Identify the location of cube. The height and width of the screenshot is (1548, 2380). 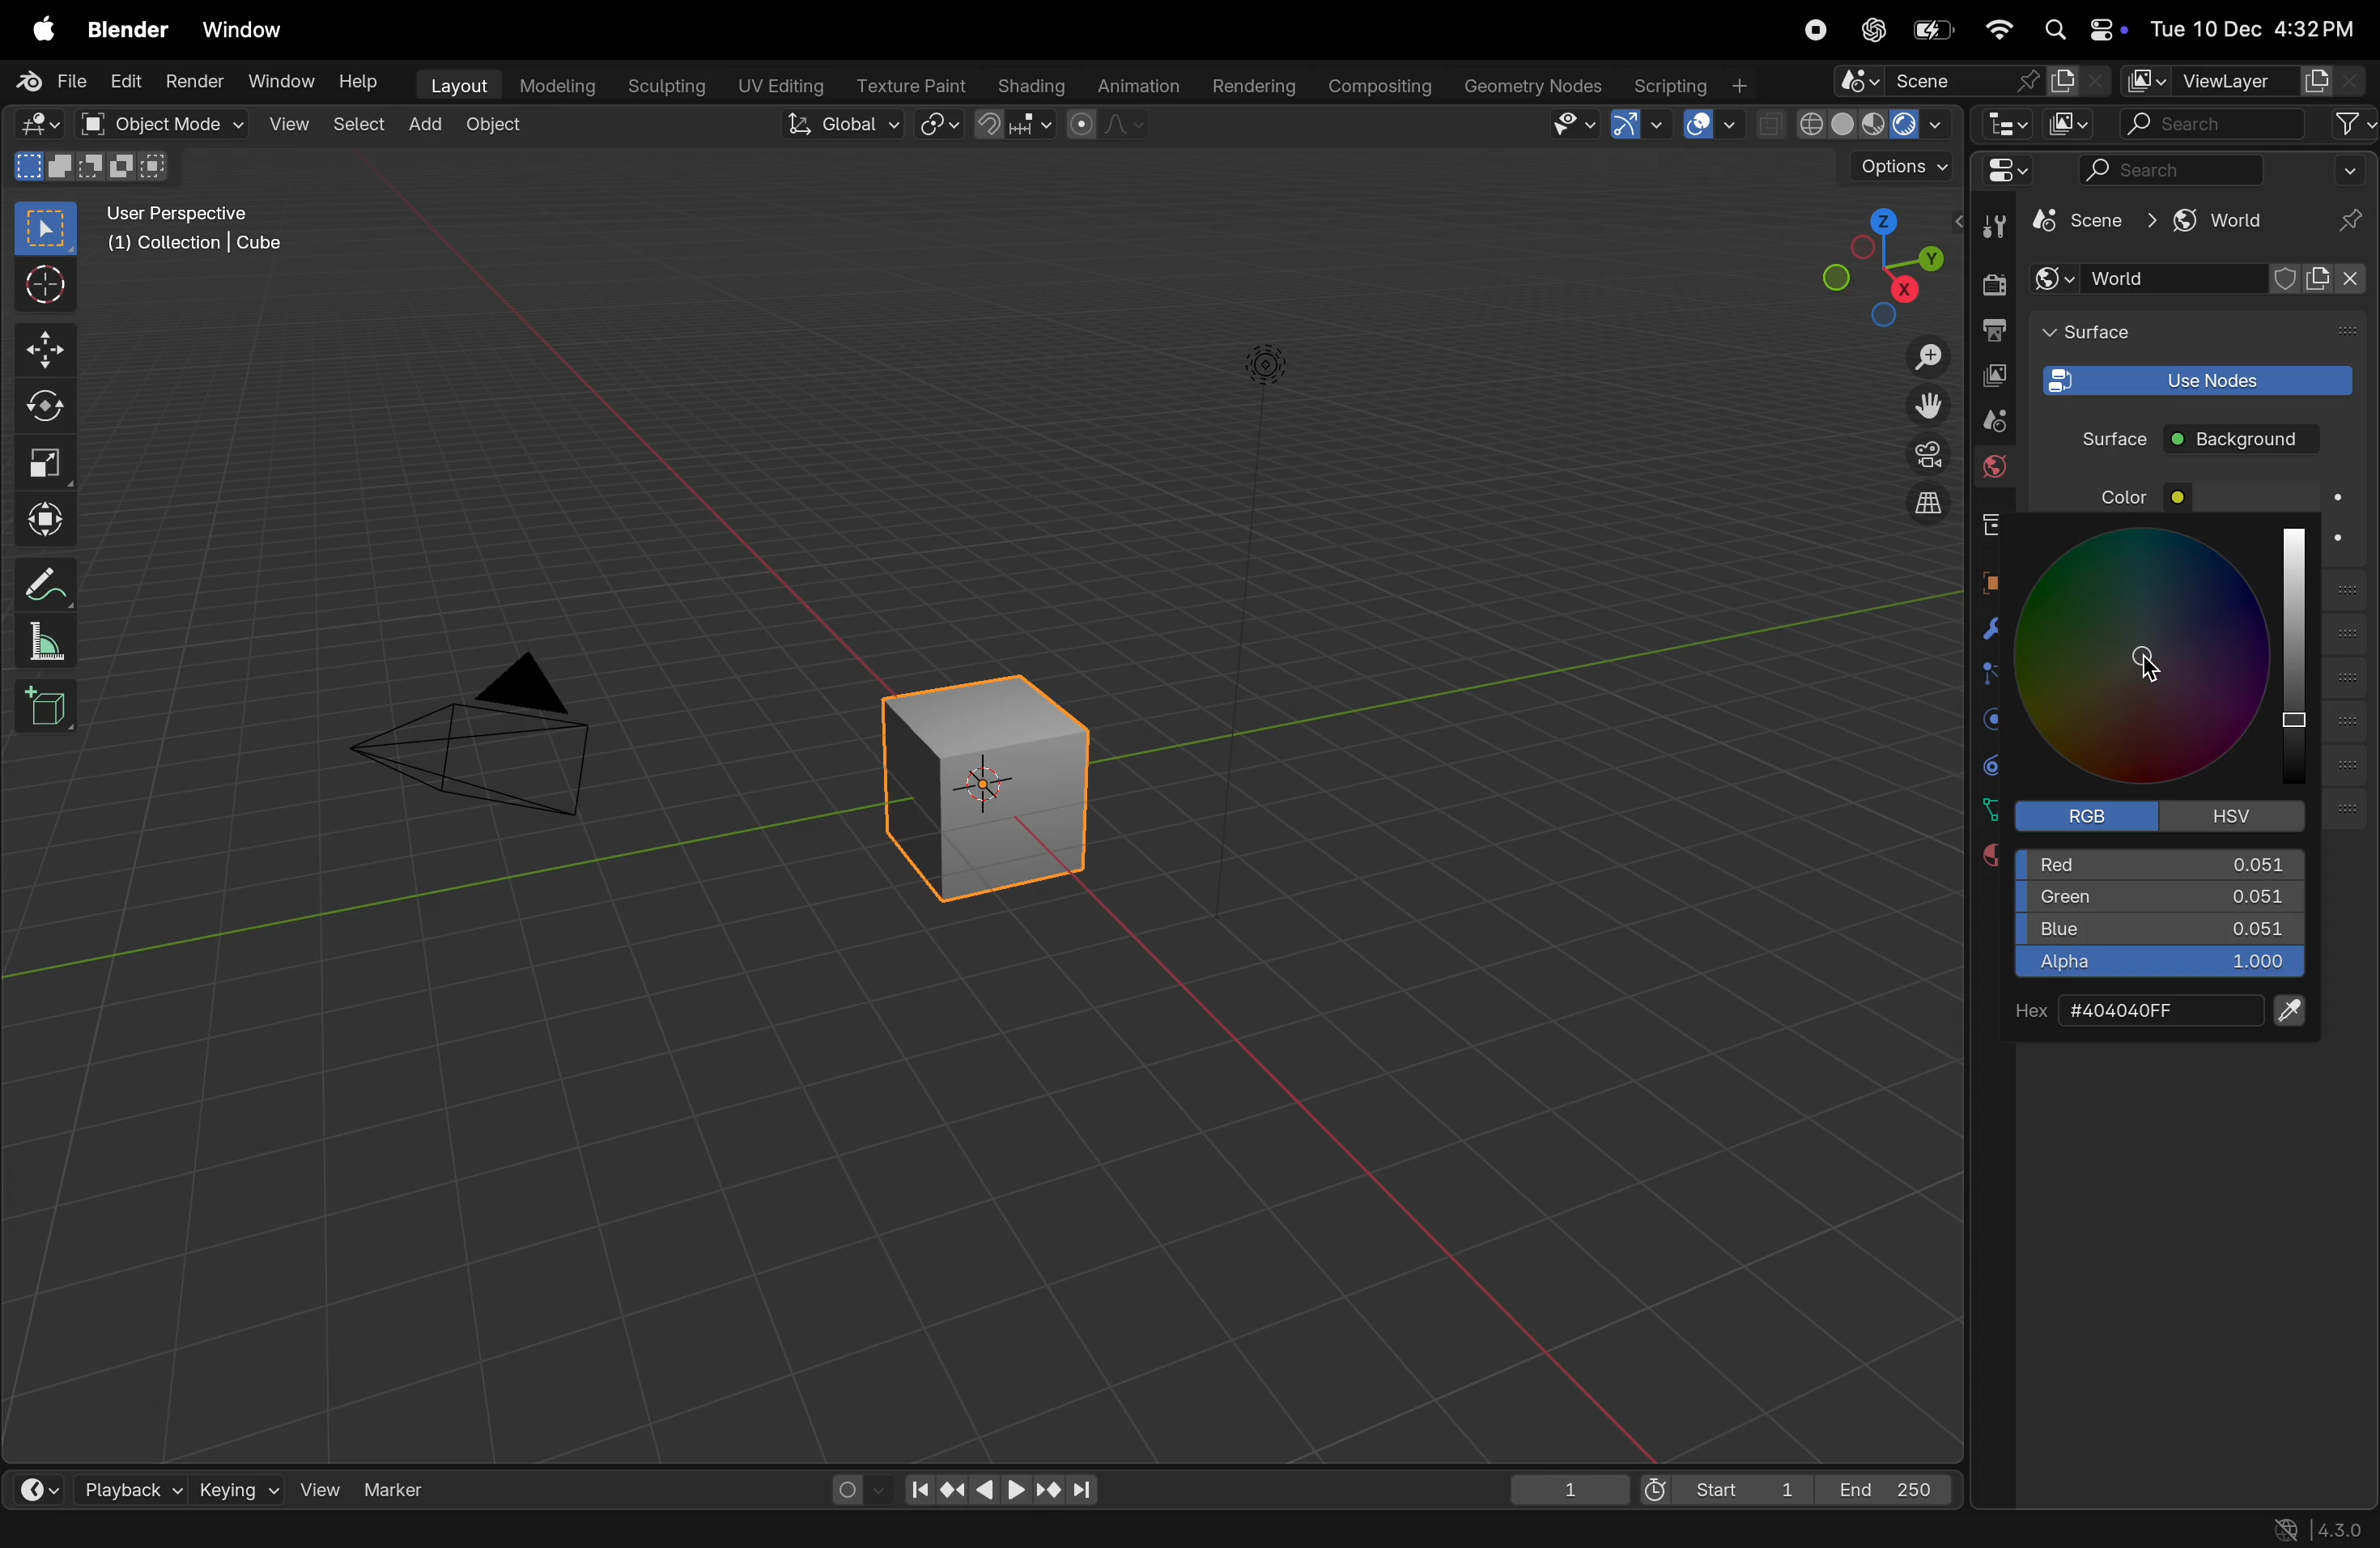
(2073, 222).